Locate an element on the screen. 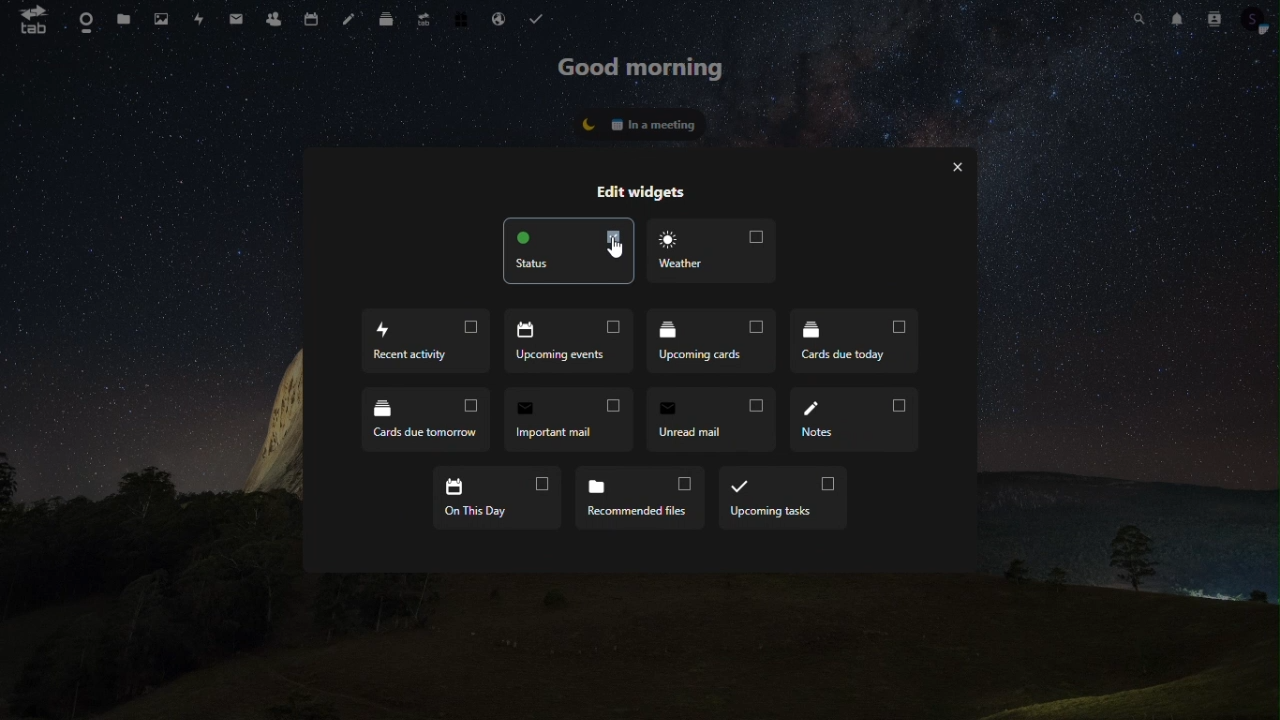 Image resolution: width=1280 pixels, height=720 pixels. calendar is located at coordinates (309, 19).